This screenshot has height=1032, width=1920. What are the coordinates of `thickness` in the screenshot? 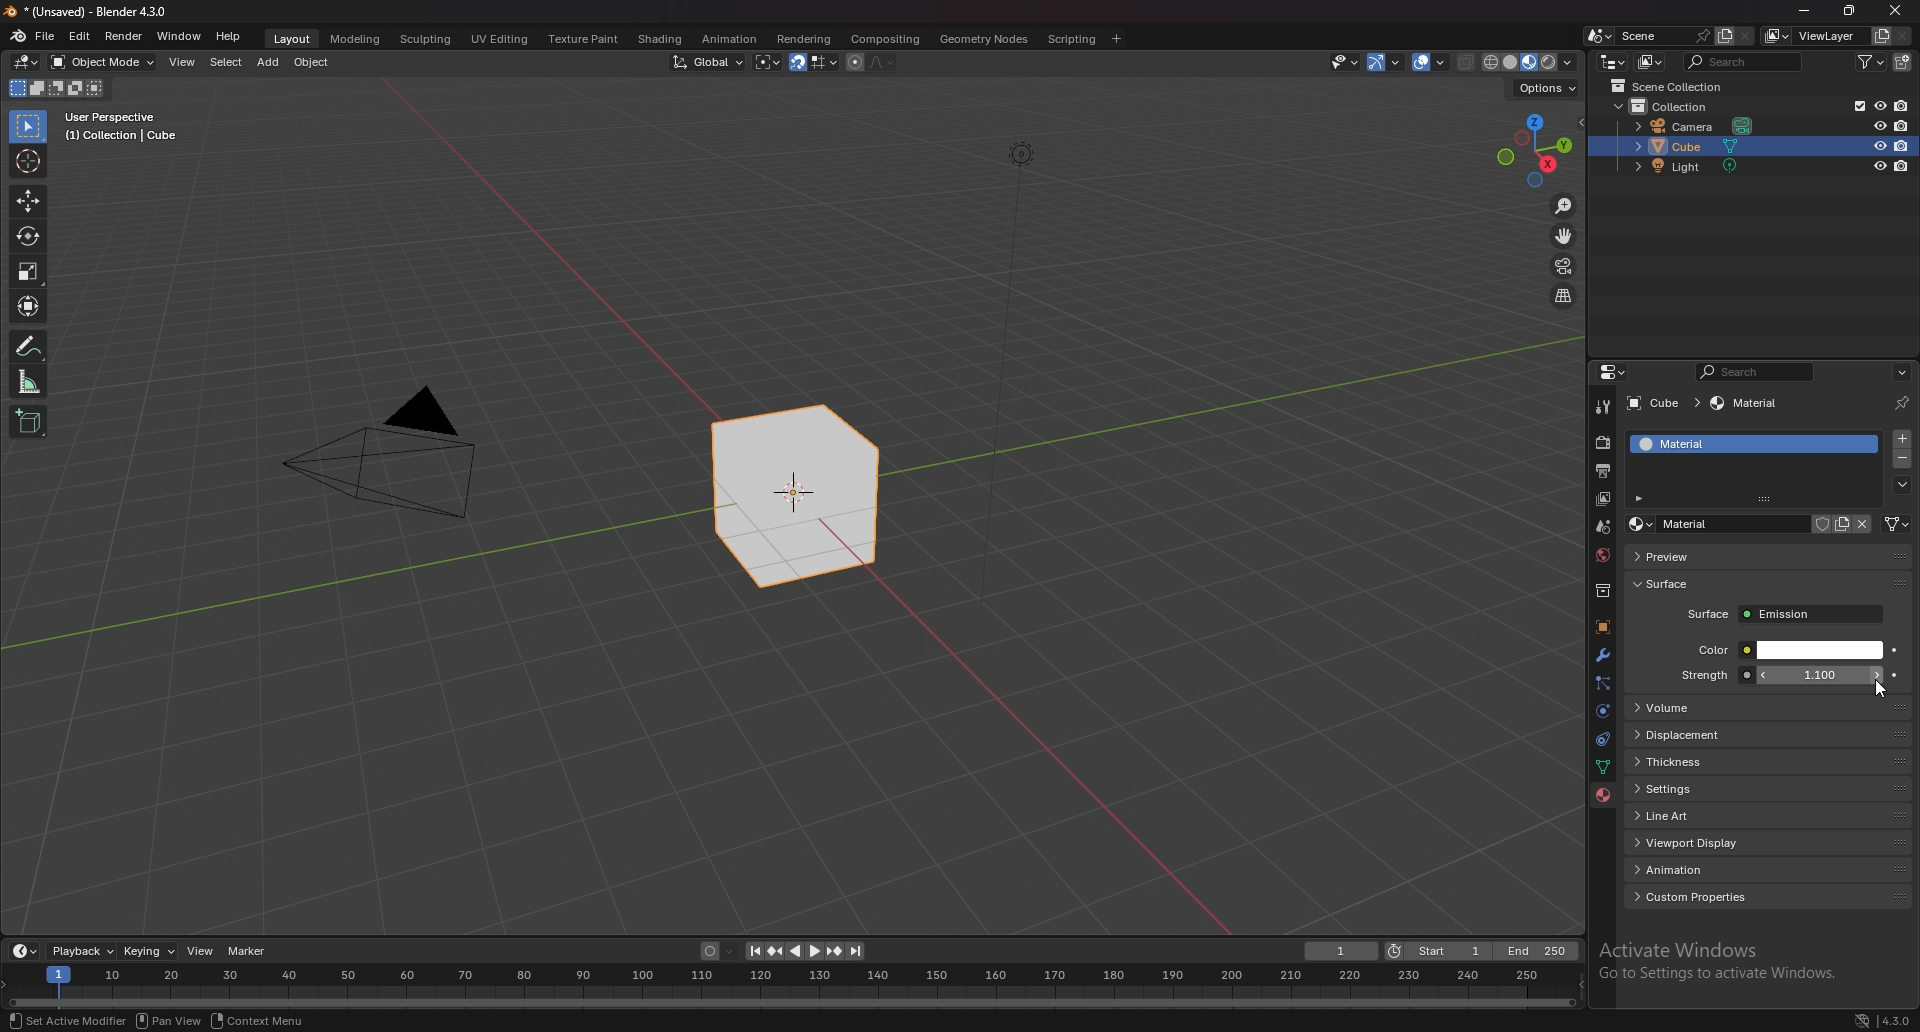 It's located at (1769, 762).